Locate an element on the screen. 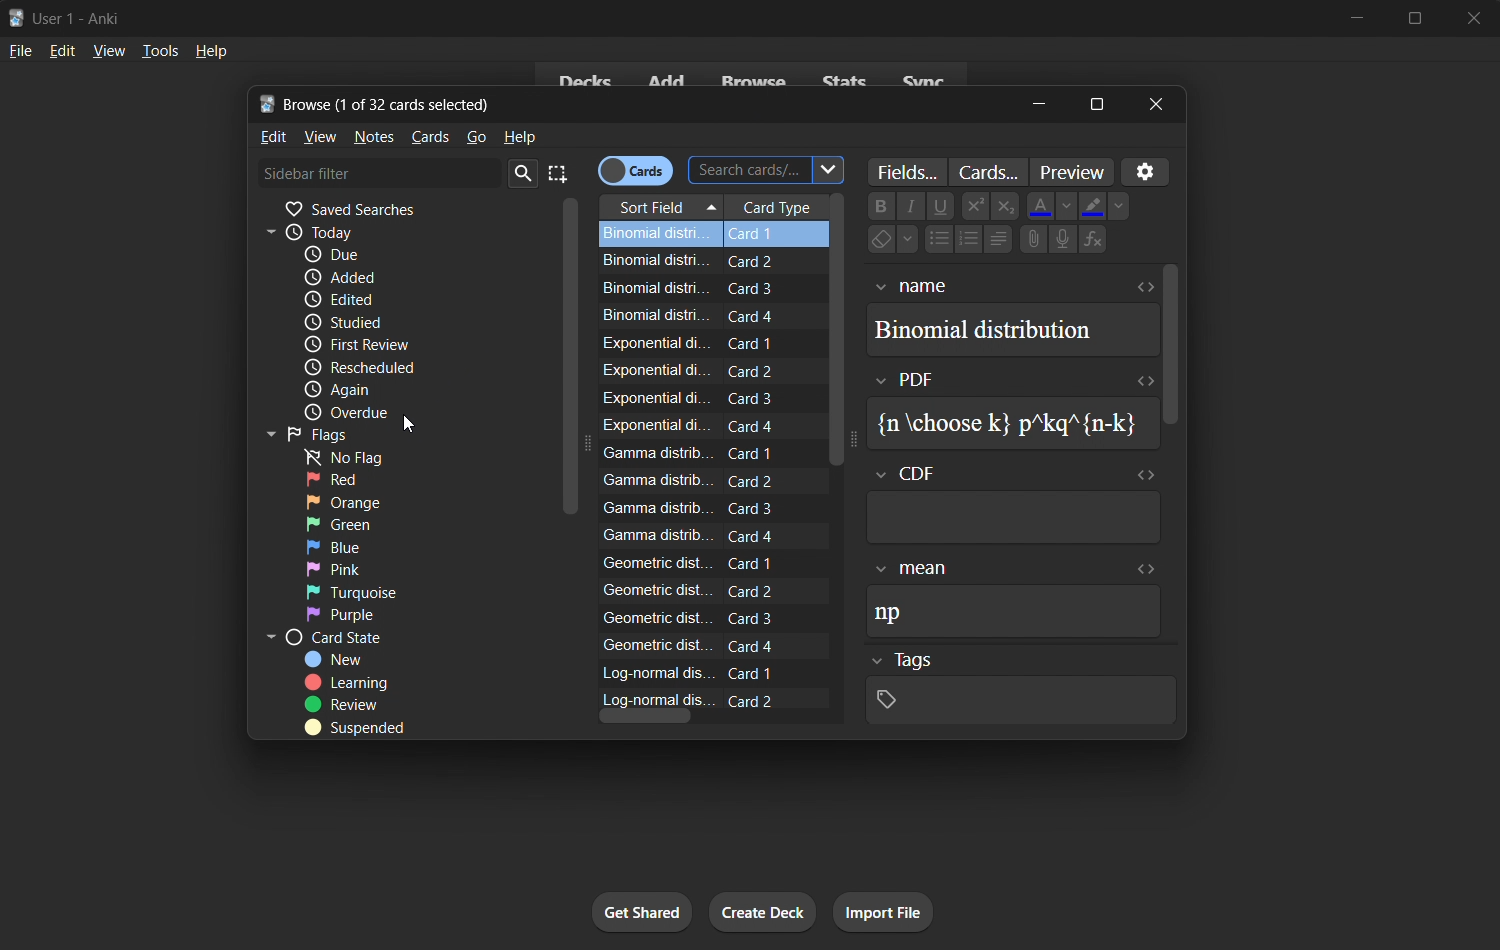 This screenshot has width=1500, height=950.  is located at coordinates (1032, 239).